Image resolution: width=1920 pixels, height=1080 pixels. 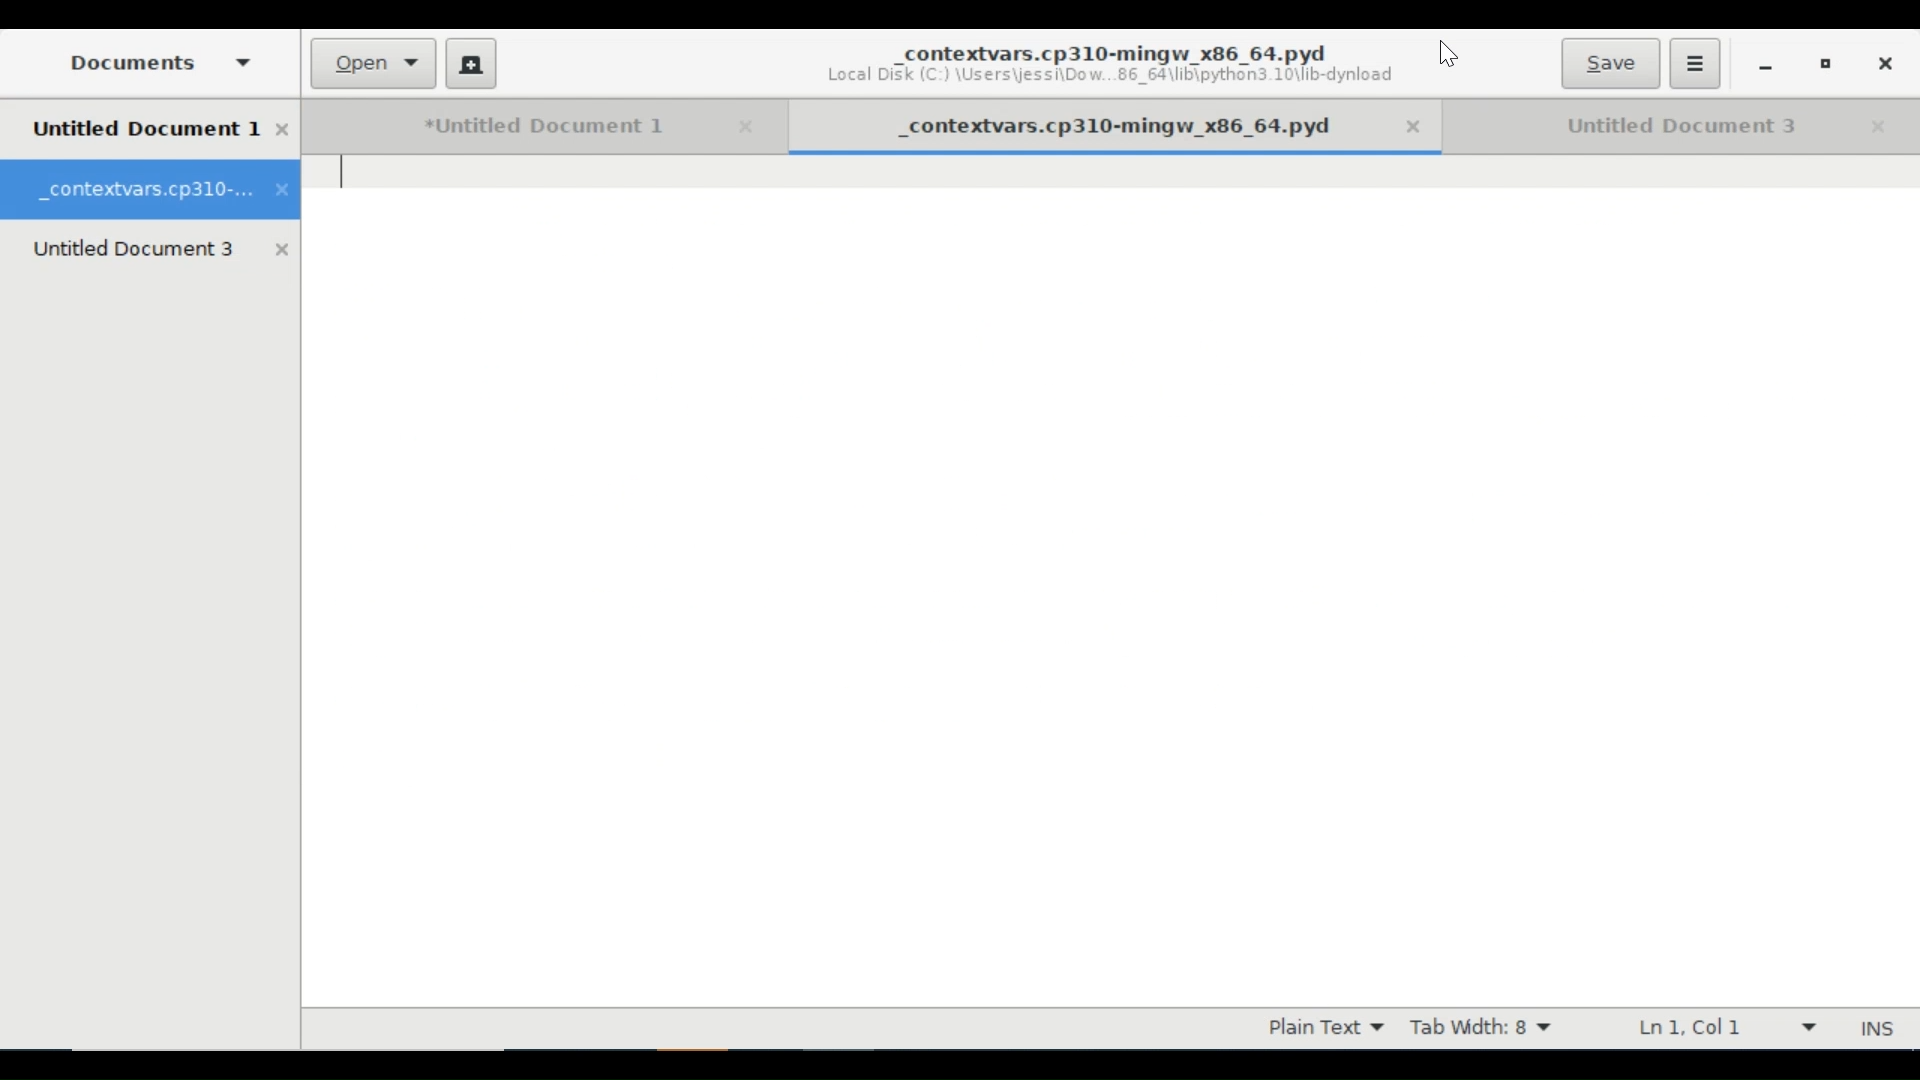 What do you see at coordinates (1874, 1028) in the screenshot?
I see `Insert` at bounding box center [1874, 1028].